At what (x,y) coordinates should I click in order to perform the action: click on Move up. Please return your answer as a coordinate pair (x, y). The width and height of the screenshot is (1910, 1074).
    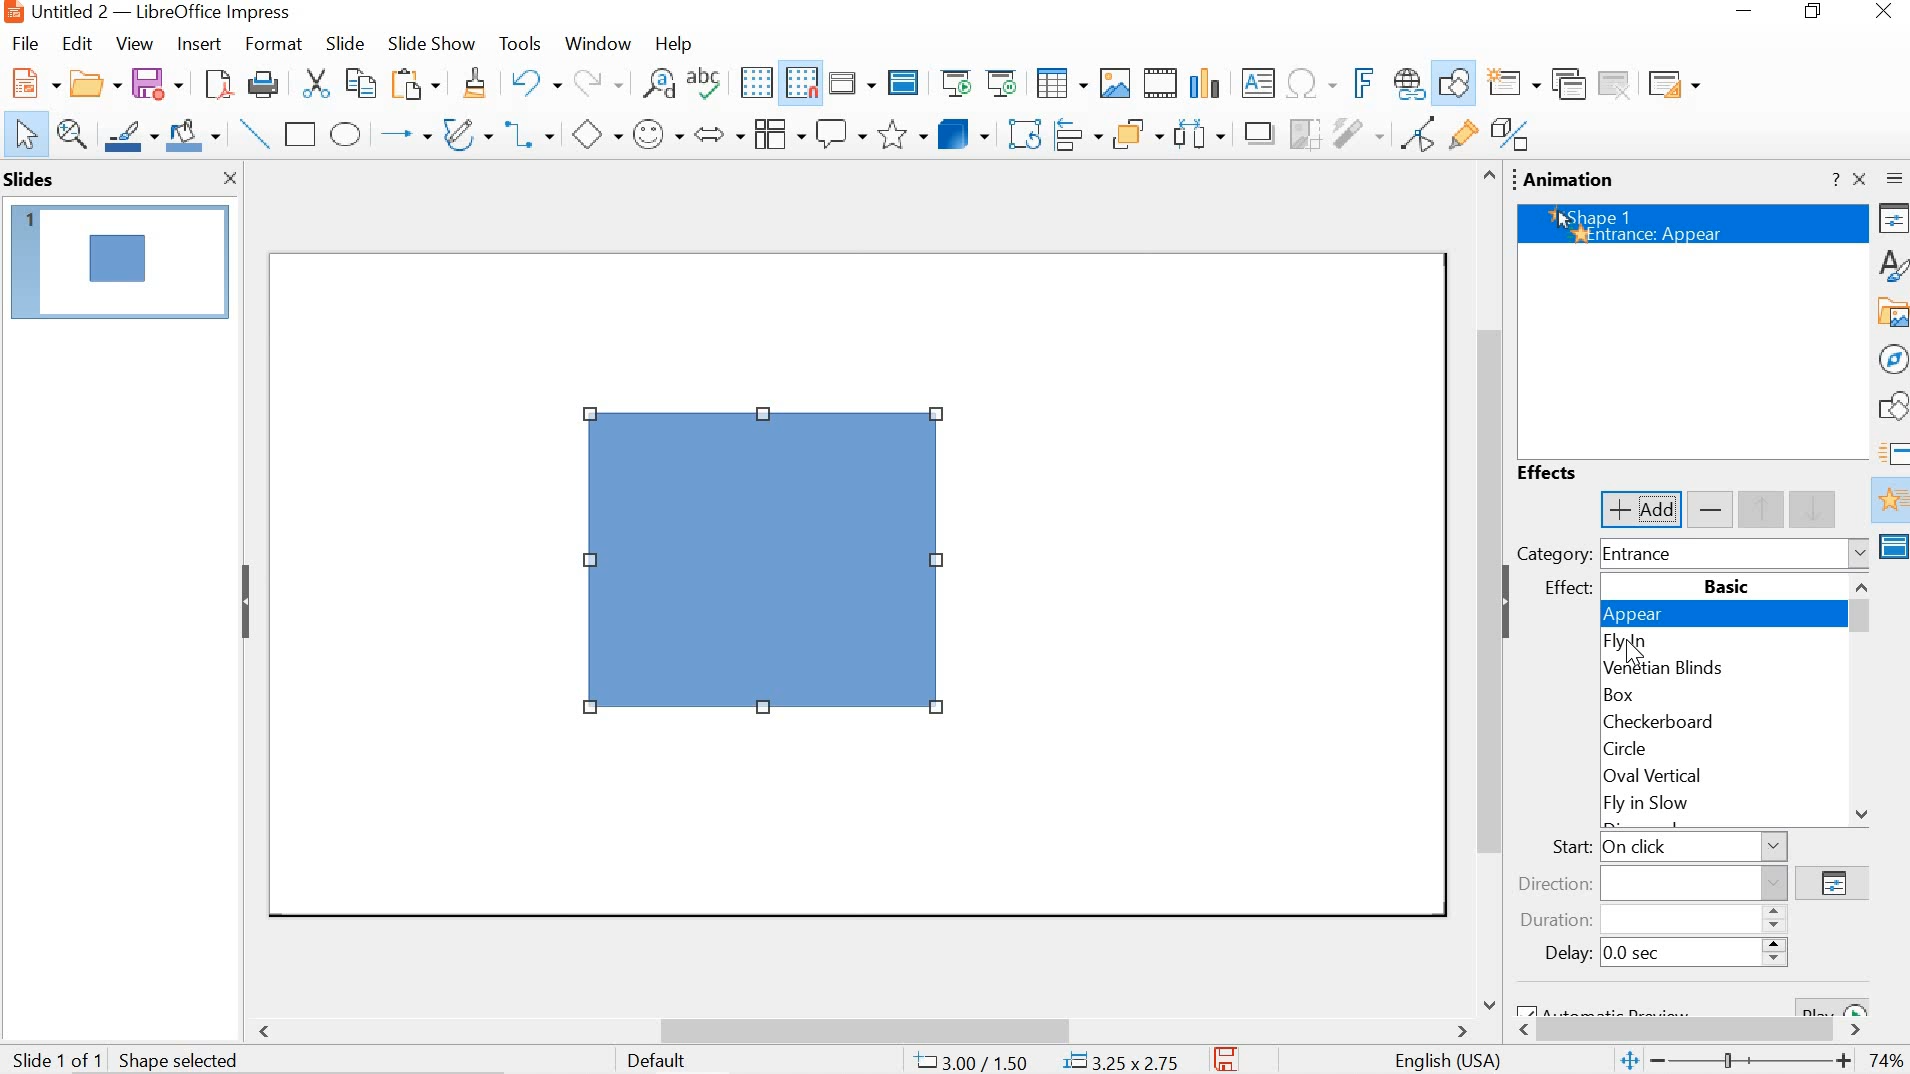
    Looking at the image, I should click on (1488, 176).